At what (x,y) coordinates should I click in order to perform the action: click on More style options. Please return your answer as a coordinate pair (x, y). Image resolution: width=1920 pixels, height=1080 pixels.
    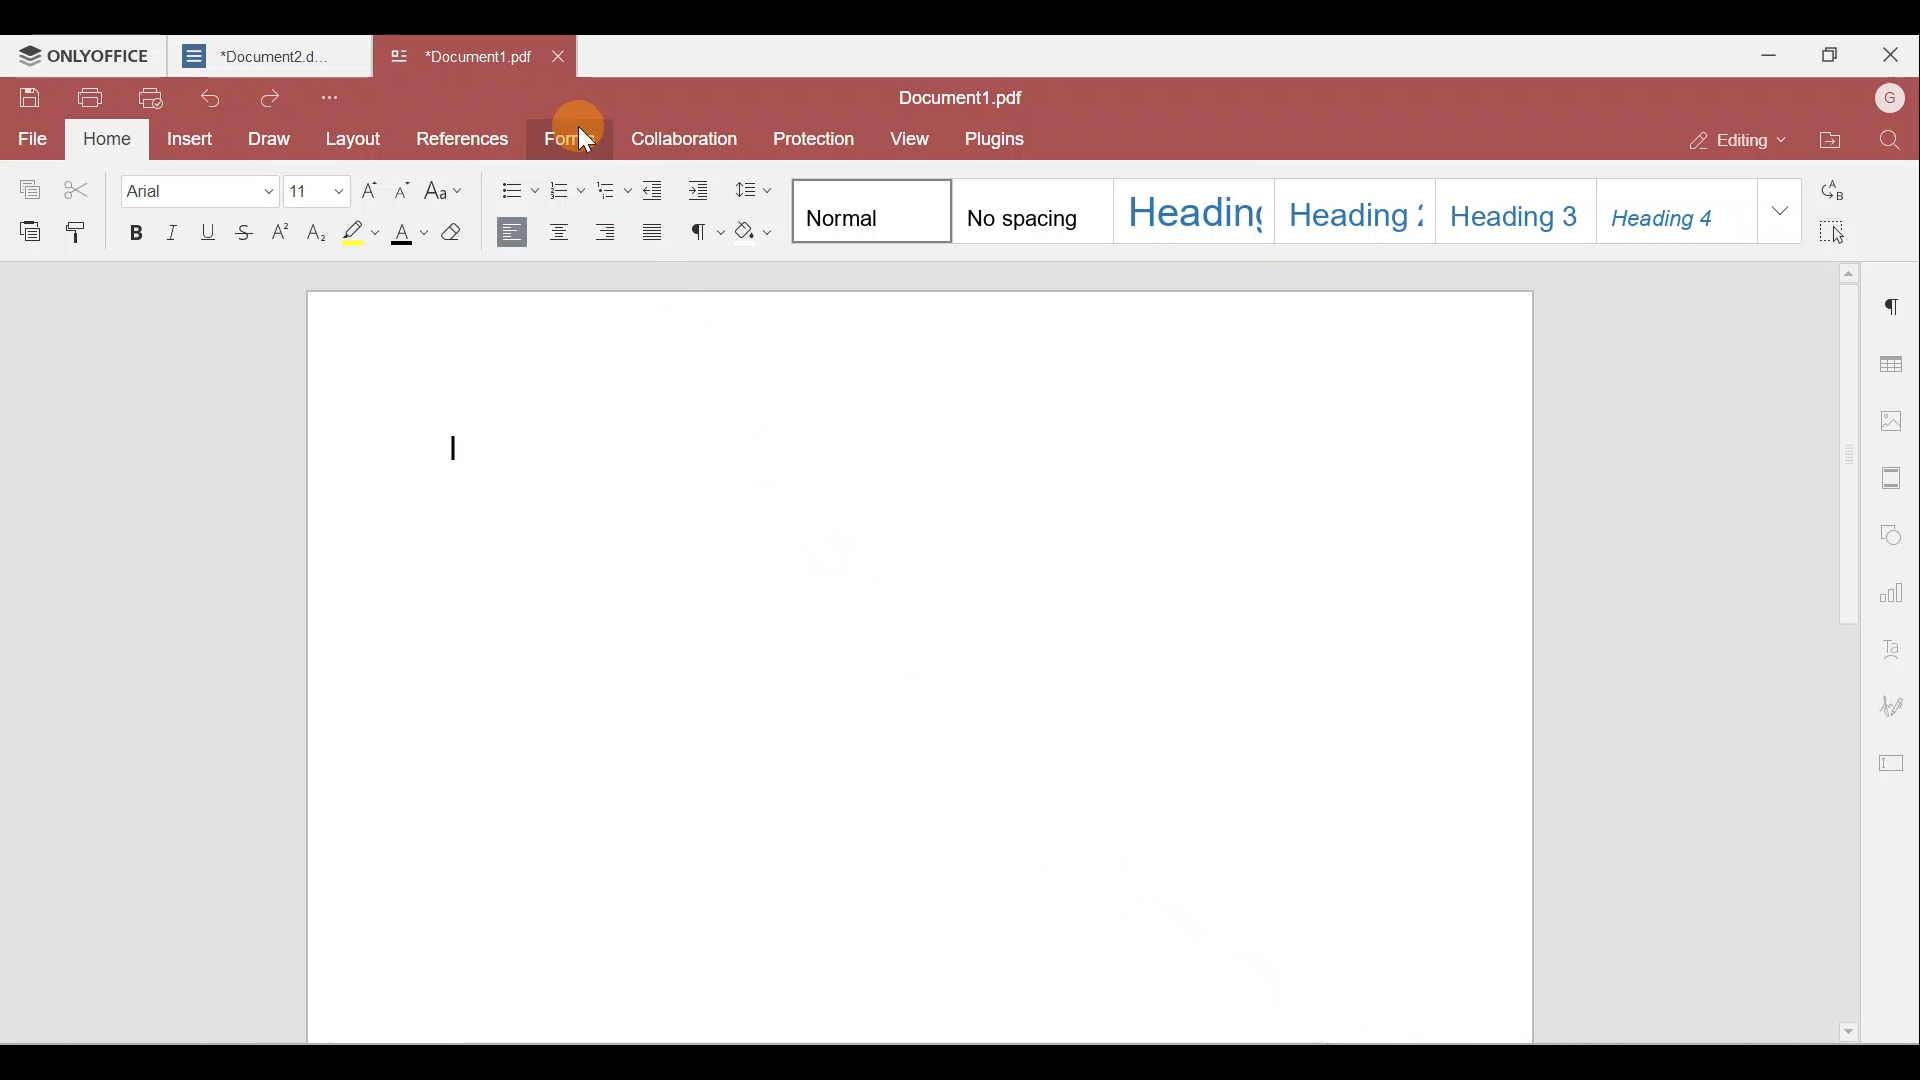
    Looking at the image, I should click on (1781, 211).